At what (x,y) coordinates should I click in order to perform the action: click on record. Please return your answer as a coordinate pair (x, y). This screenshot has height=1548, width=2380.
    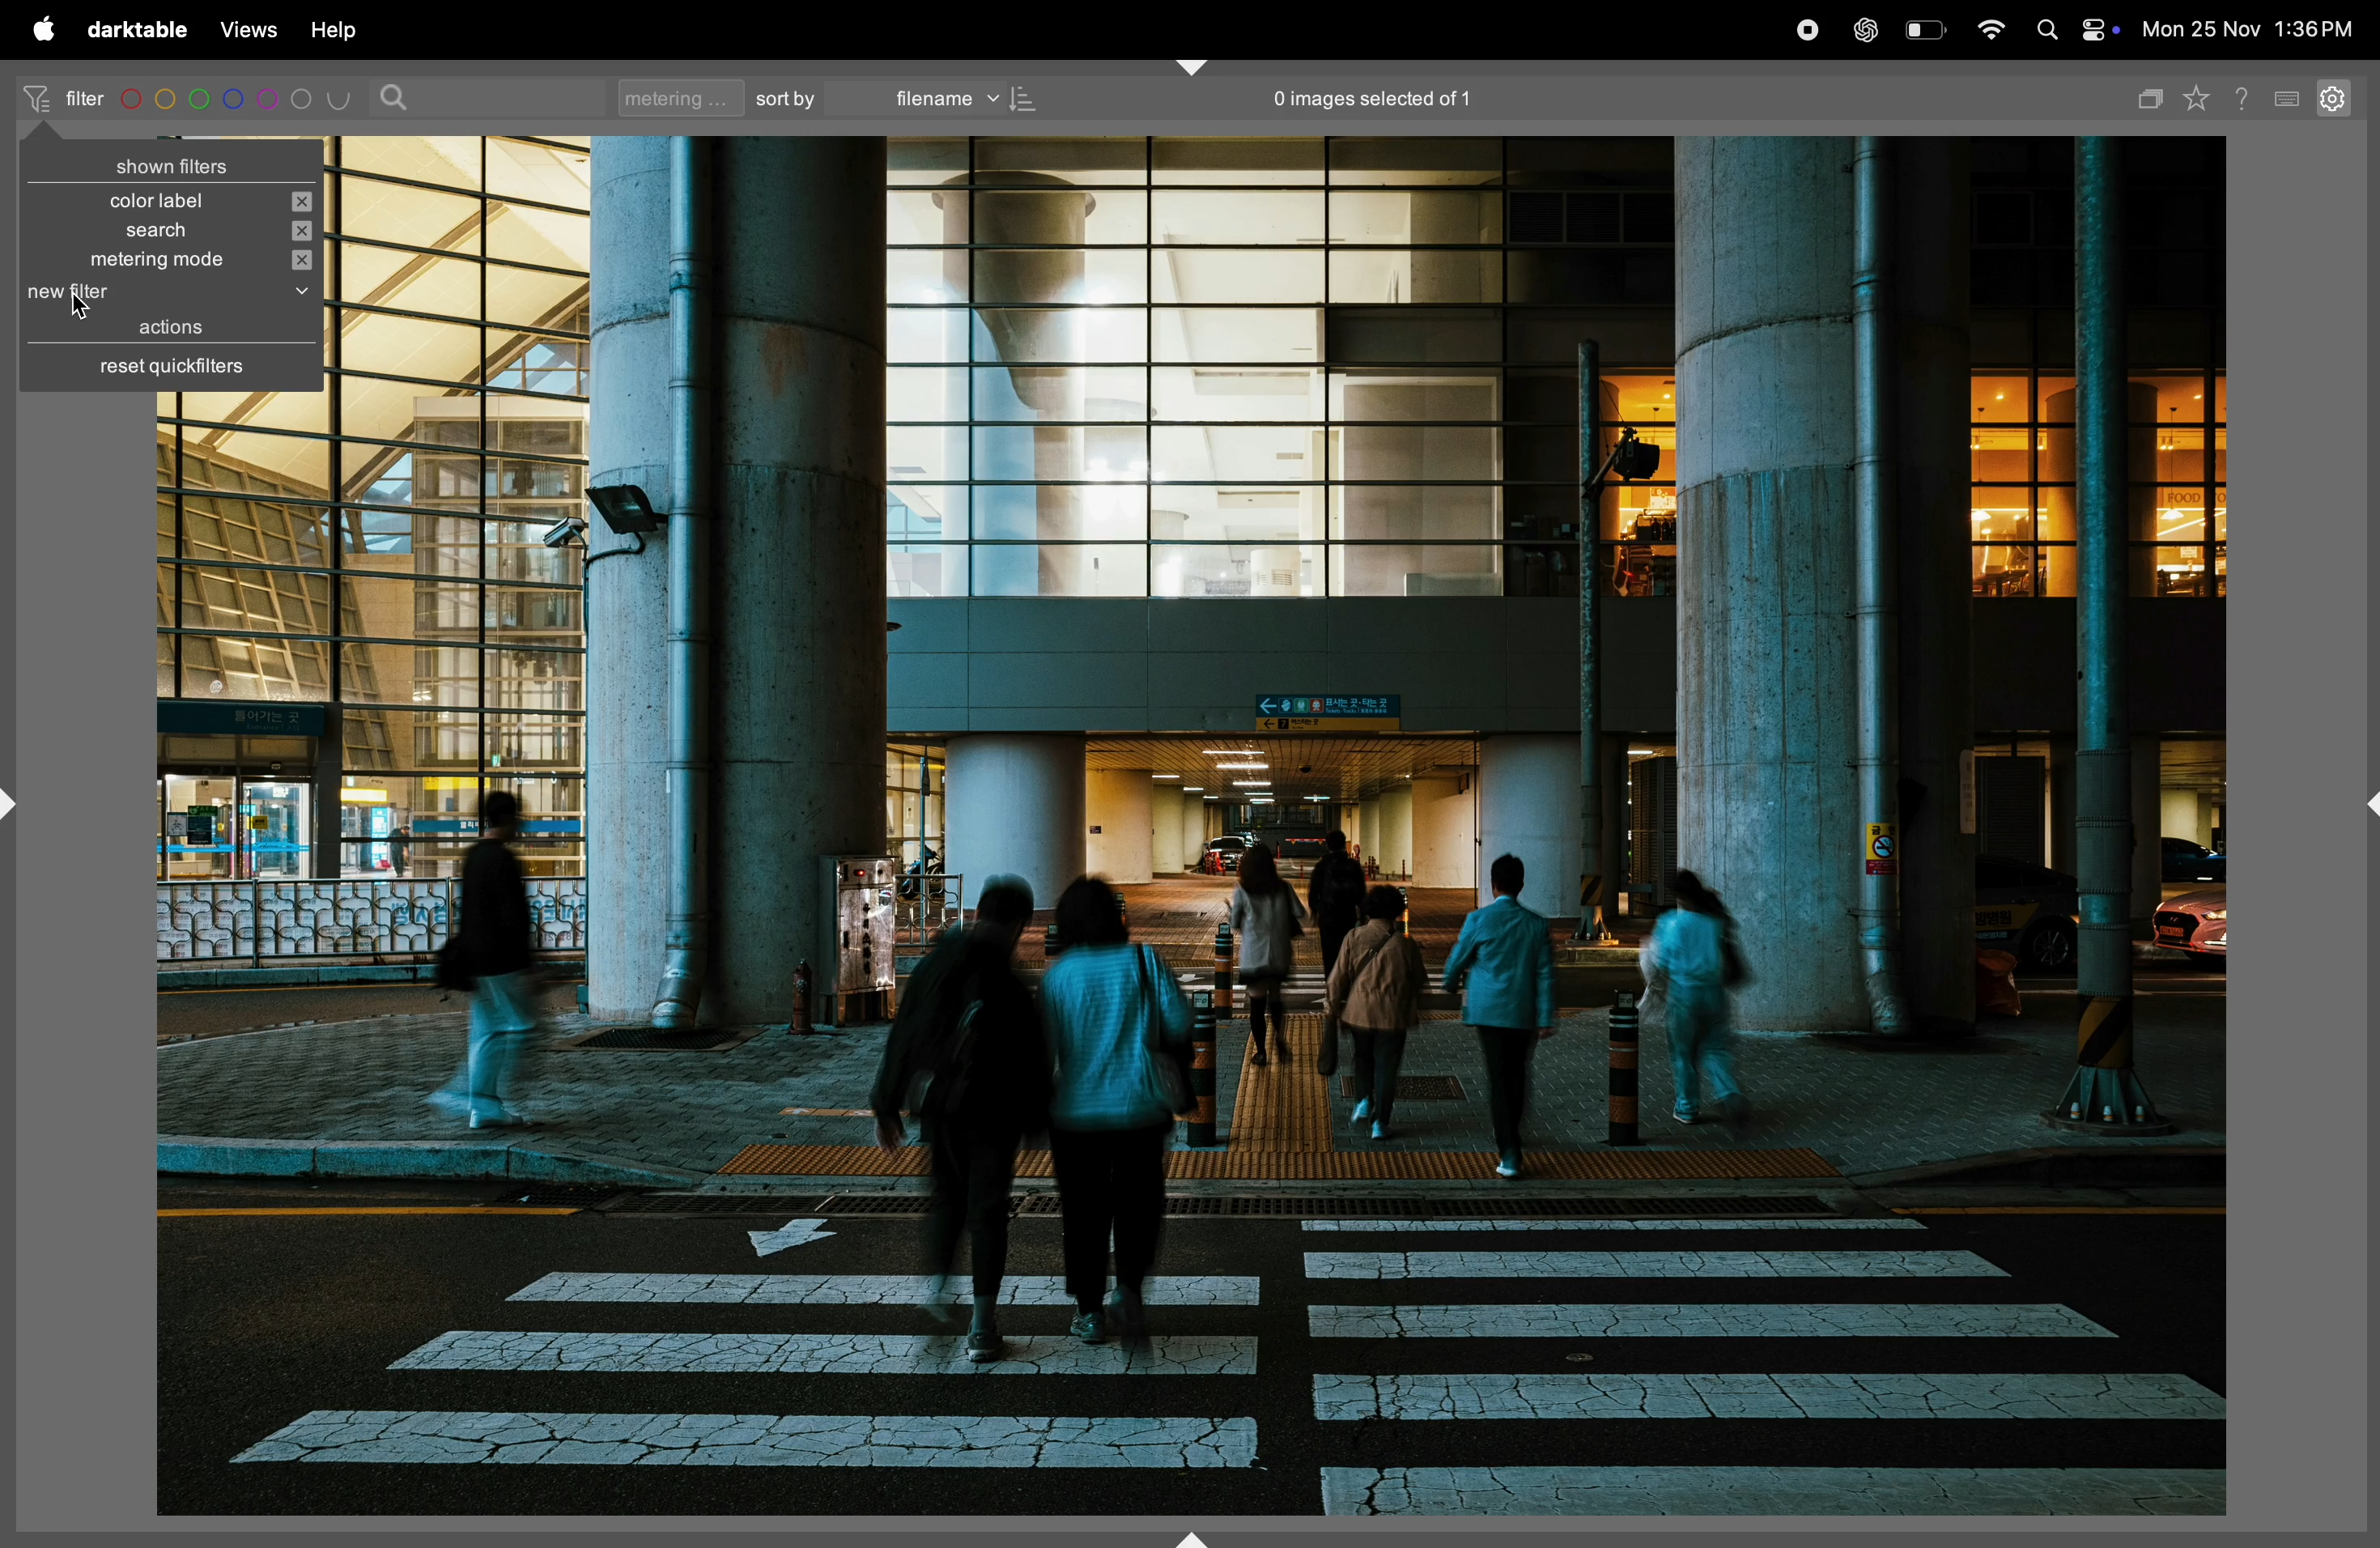
    Looking at the image, I should click on (1811, 28).